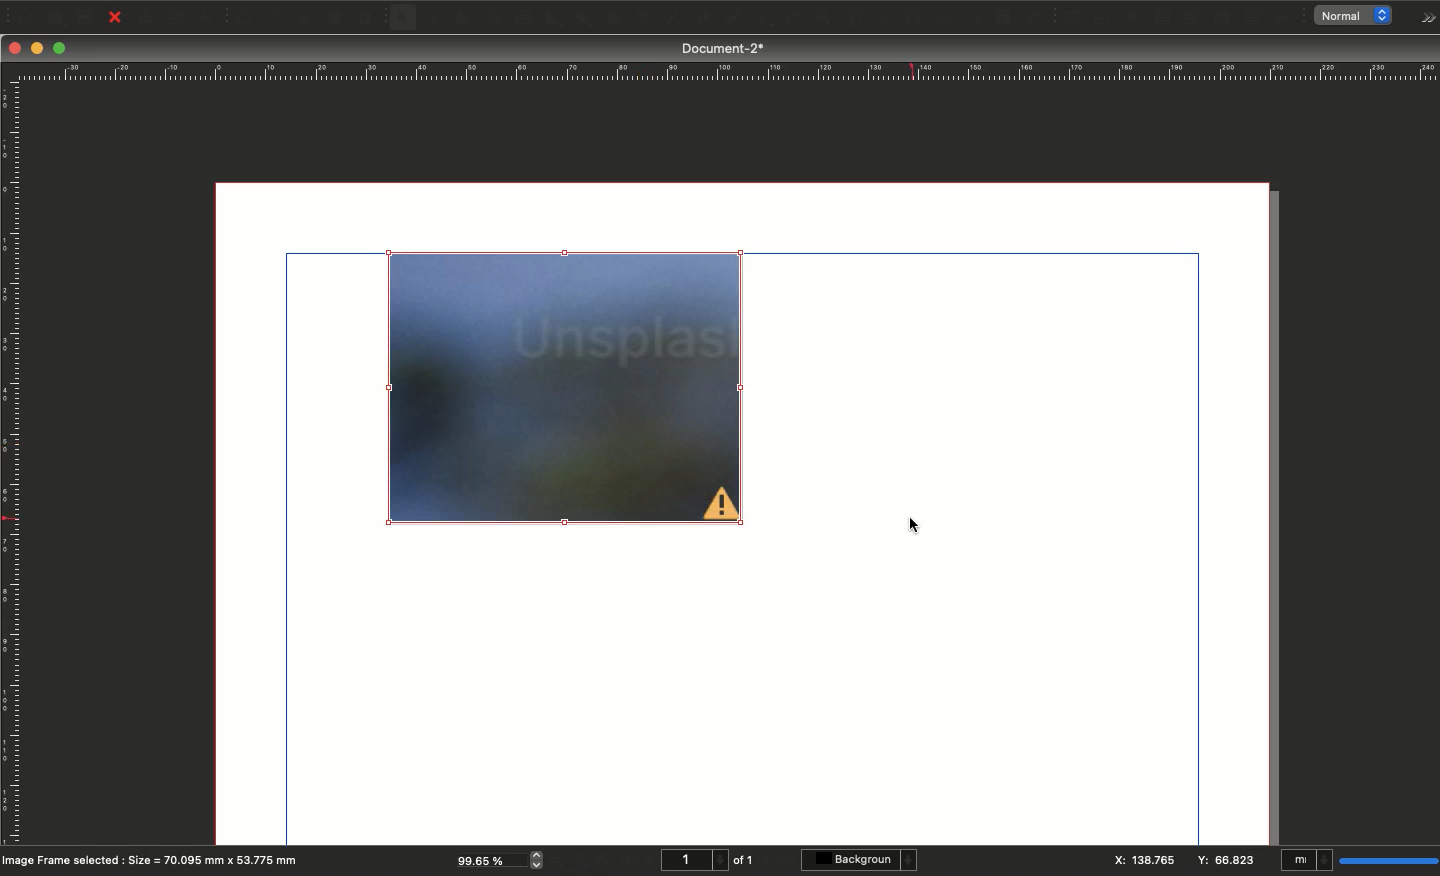  I want to click on X: 138.765, so click(1145, 860).